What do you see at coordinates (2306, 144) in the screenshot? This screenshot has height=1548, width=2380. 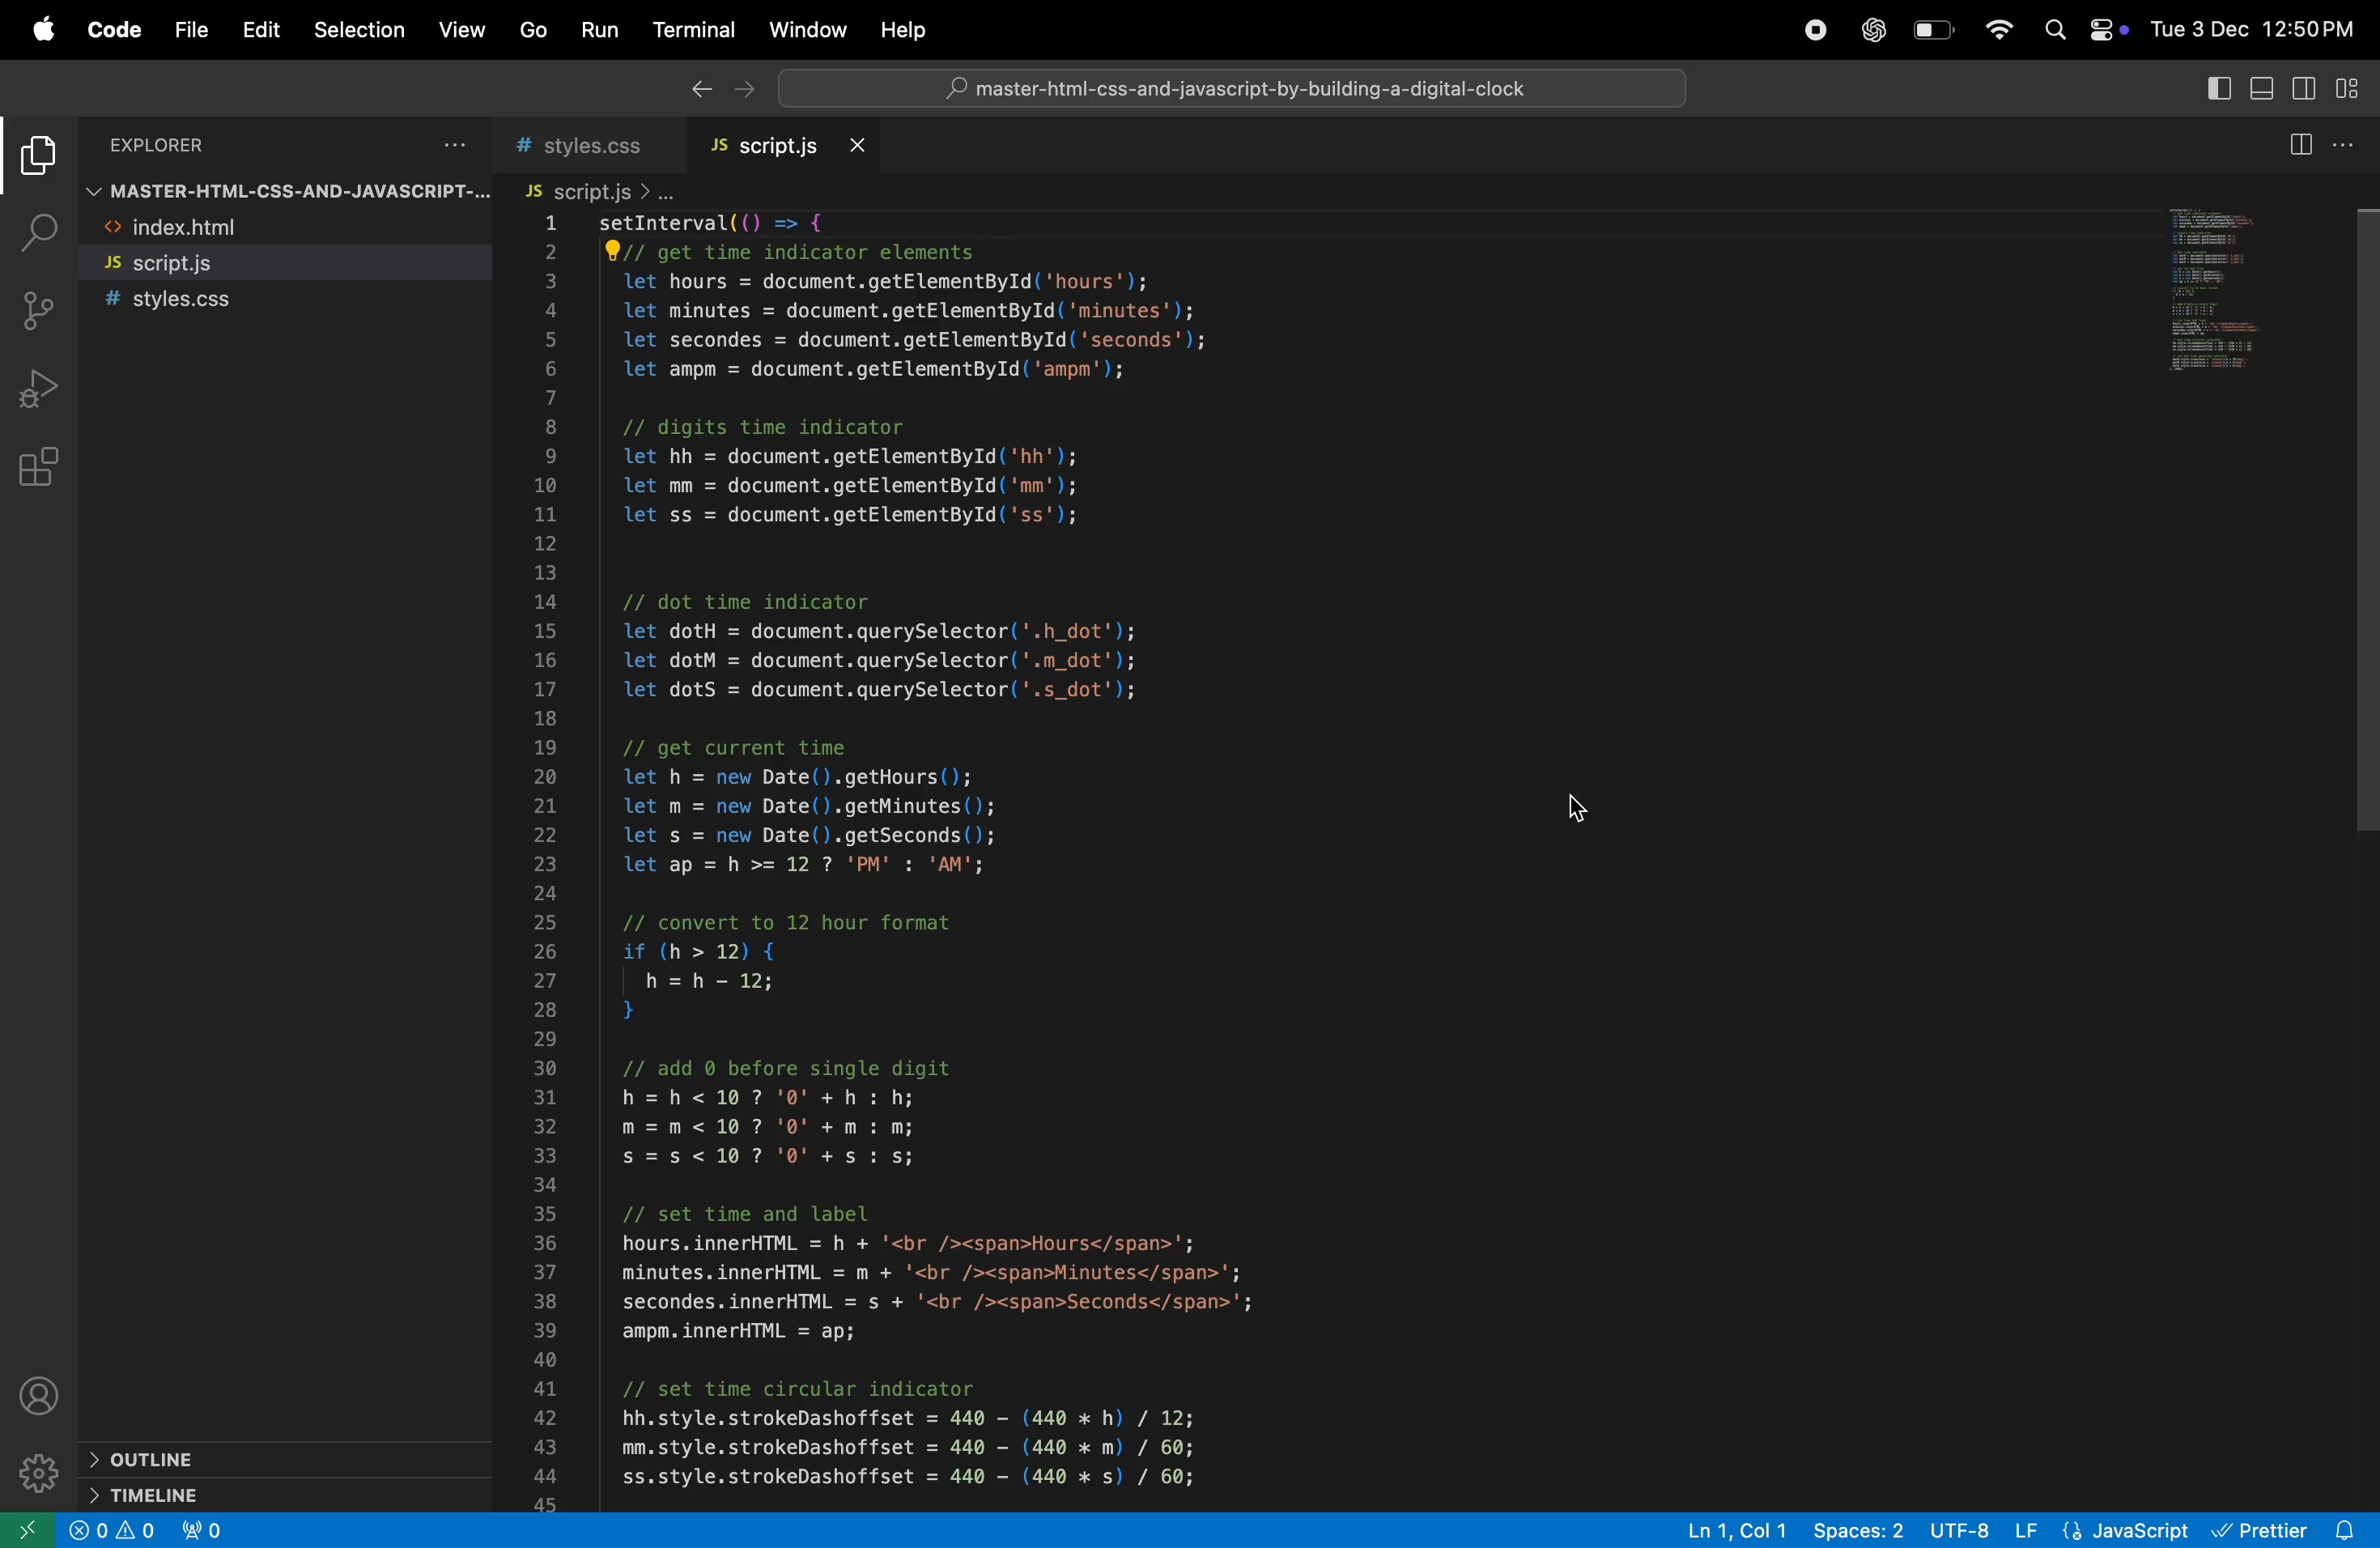 I see `split editor` at bounding box center [2306, 144].